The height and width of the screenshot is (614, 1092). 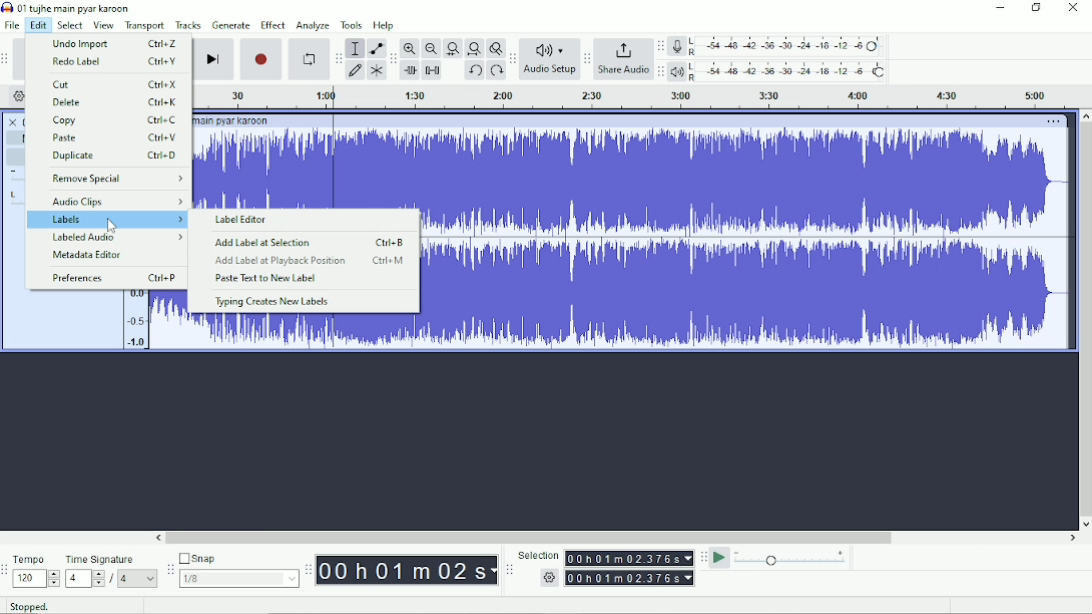 What do you see at coordinates (474, 70) in the screenshot?
I see `Undo` at bounding box center [474, 70].